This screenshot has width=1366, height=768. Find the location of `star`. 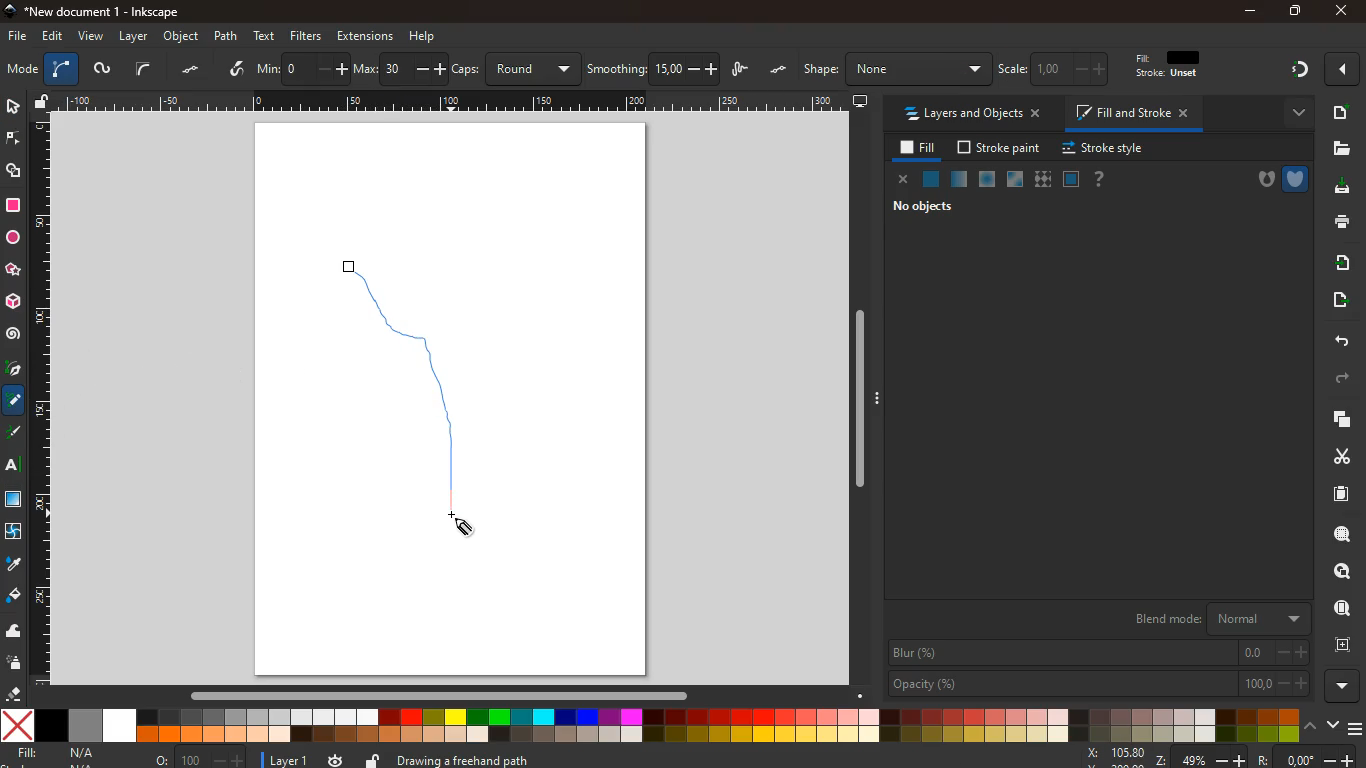

star is located at coordinates (15, 270).